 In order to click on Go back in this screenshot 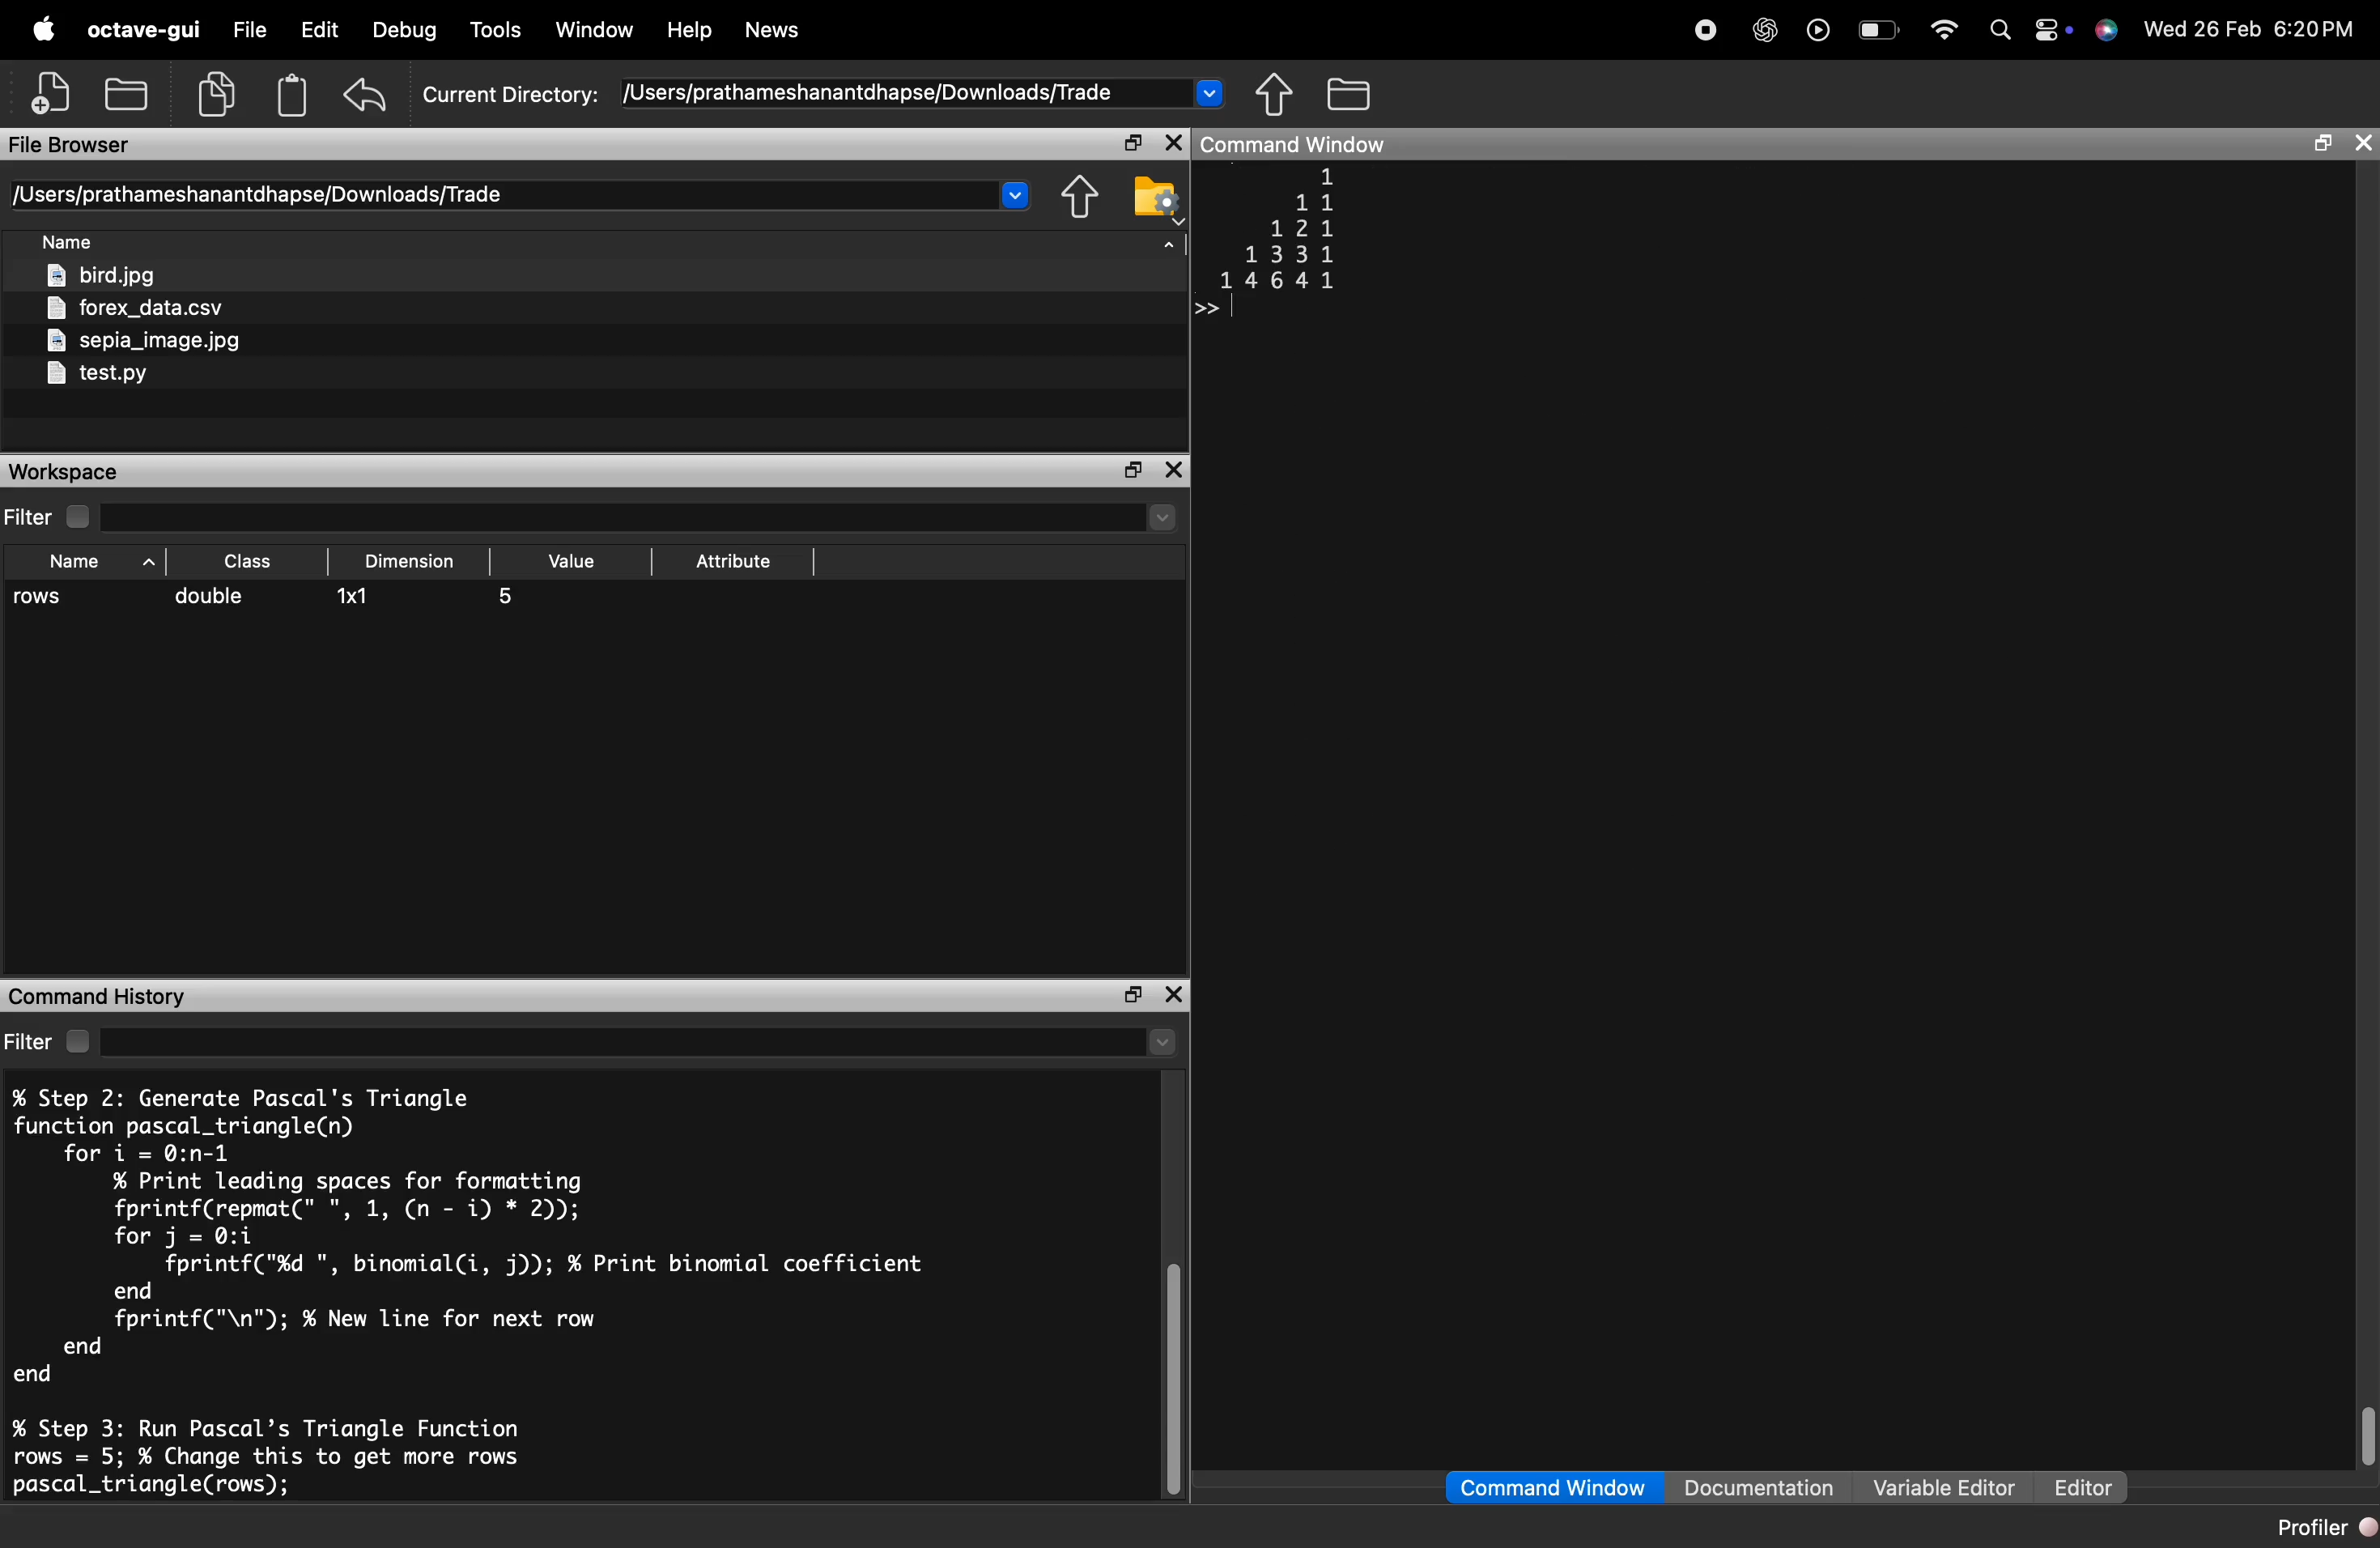, I will do `click(1275, 94)`.